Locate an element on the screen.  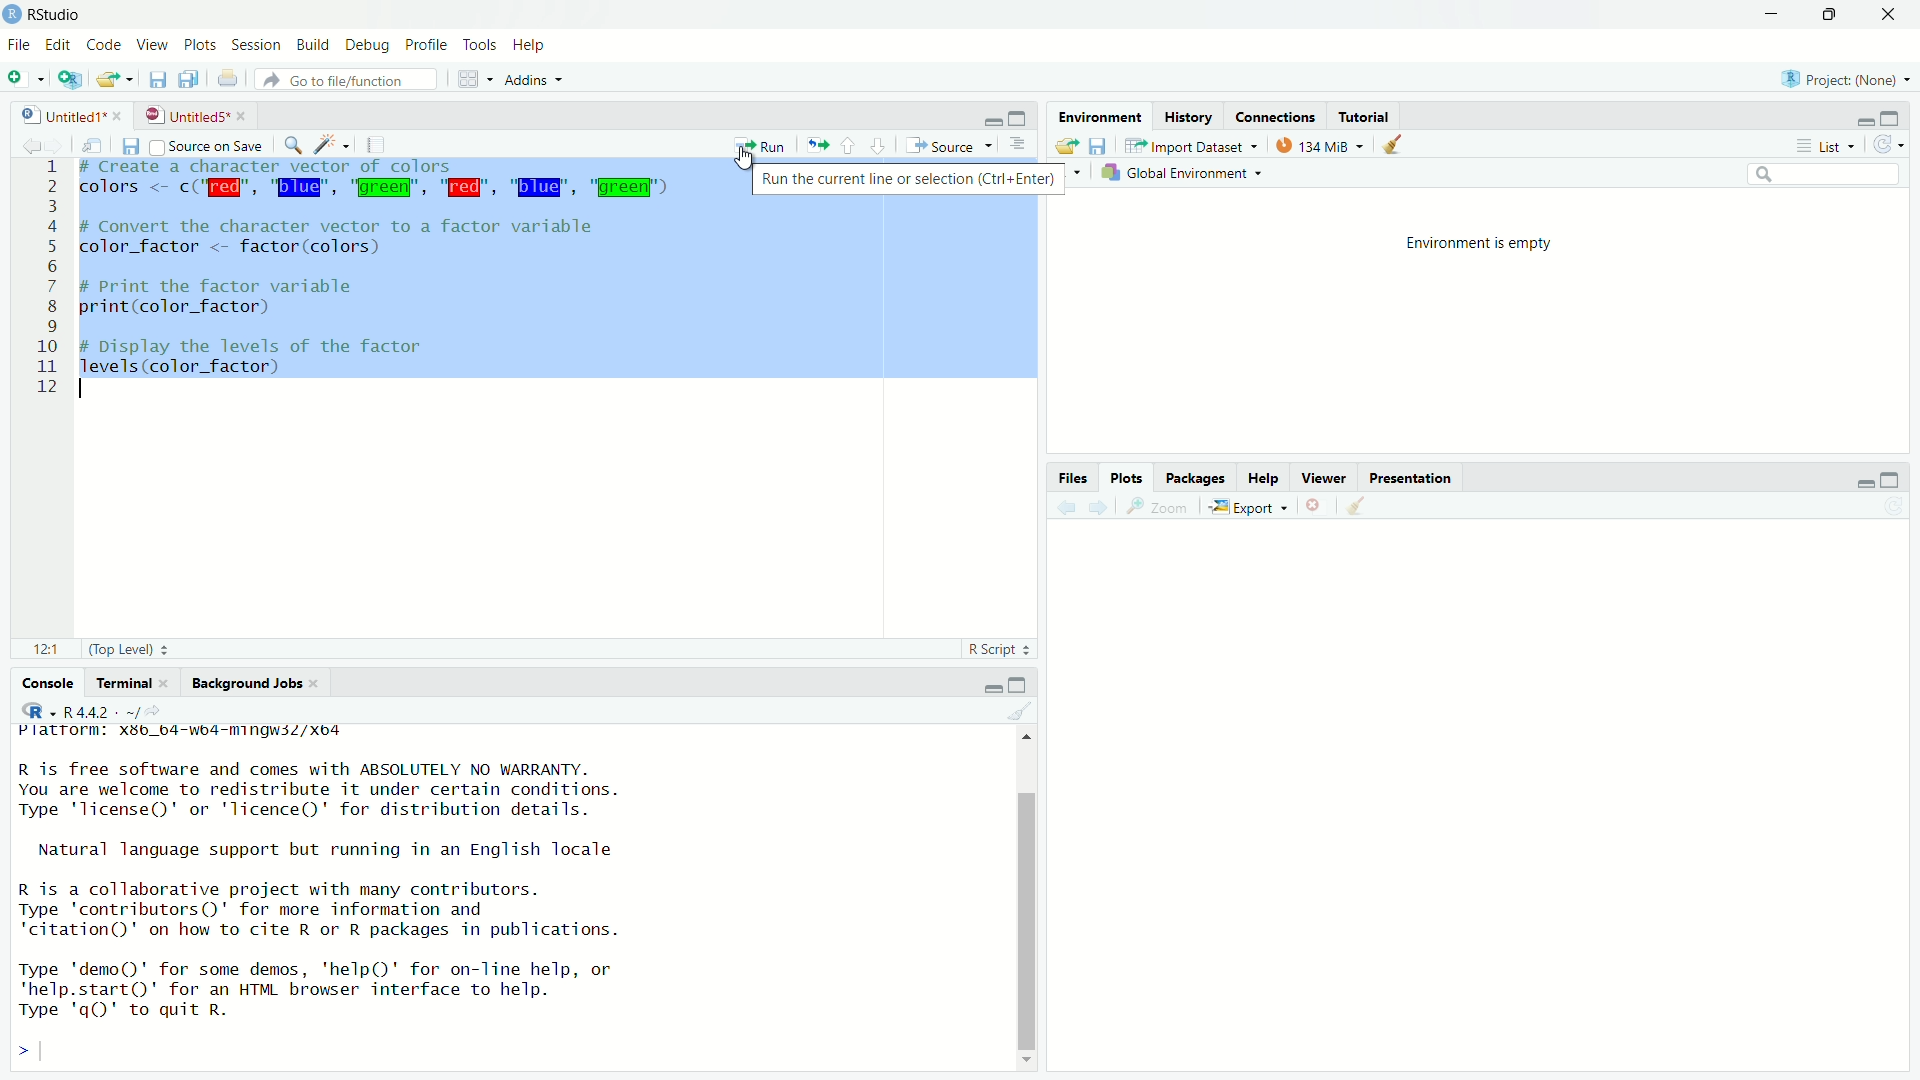
view is located at coordinates (152, 46).